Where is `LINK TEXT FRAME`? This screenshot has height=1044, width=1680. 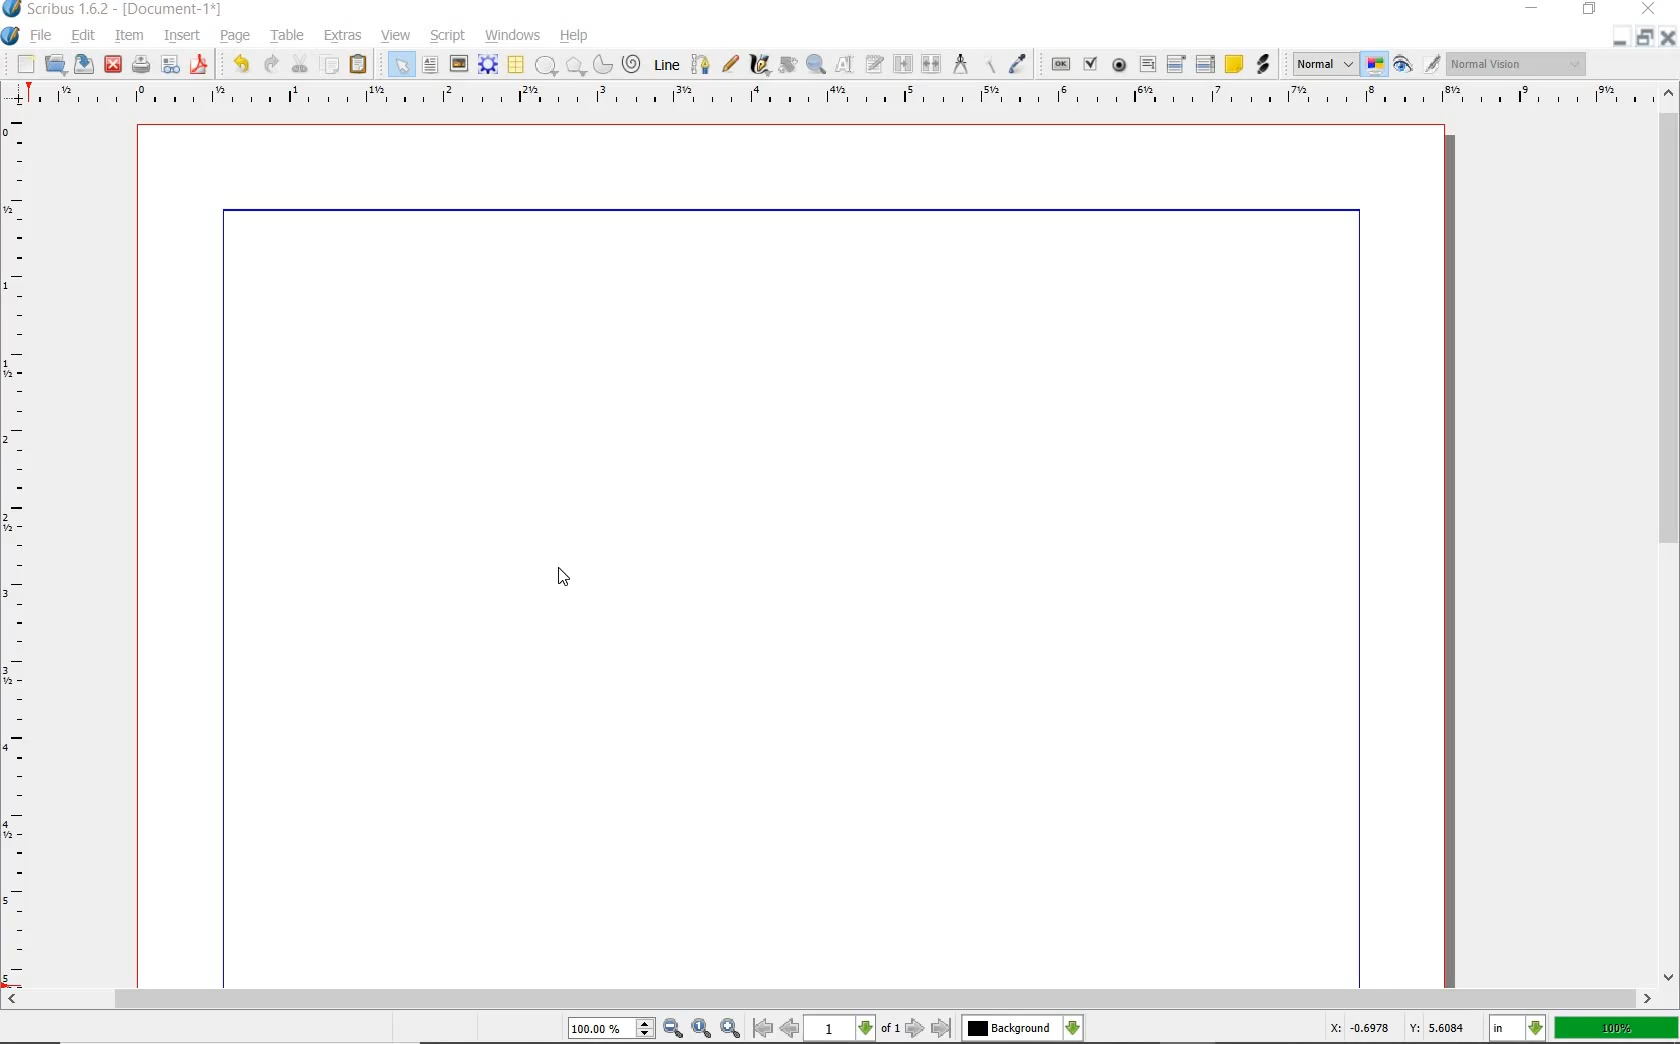
LINK TEXT FRAME is located at coordinates (903, 63).